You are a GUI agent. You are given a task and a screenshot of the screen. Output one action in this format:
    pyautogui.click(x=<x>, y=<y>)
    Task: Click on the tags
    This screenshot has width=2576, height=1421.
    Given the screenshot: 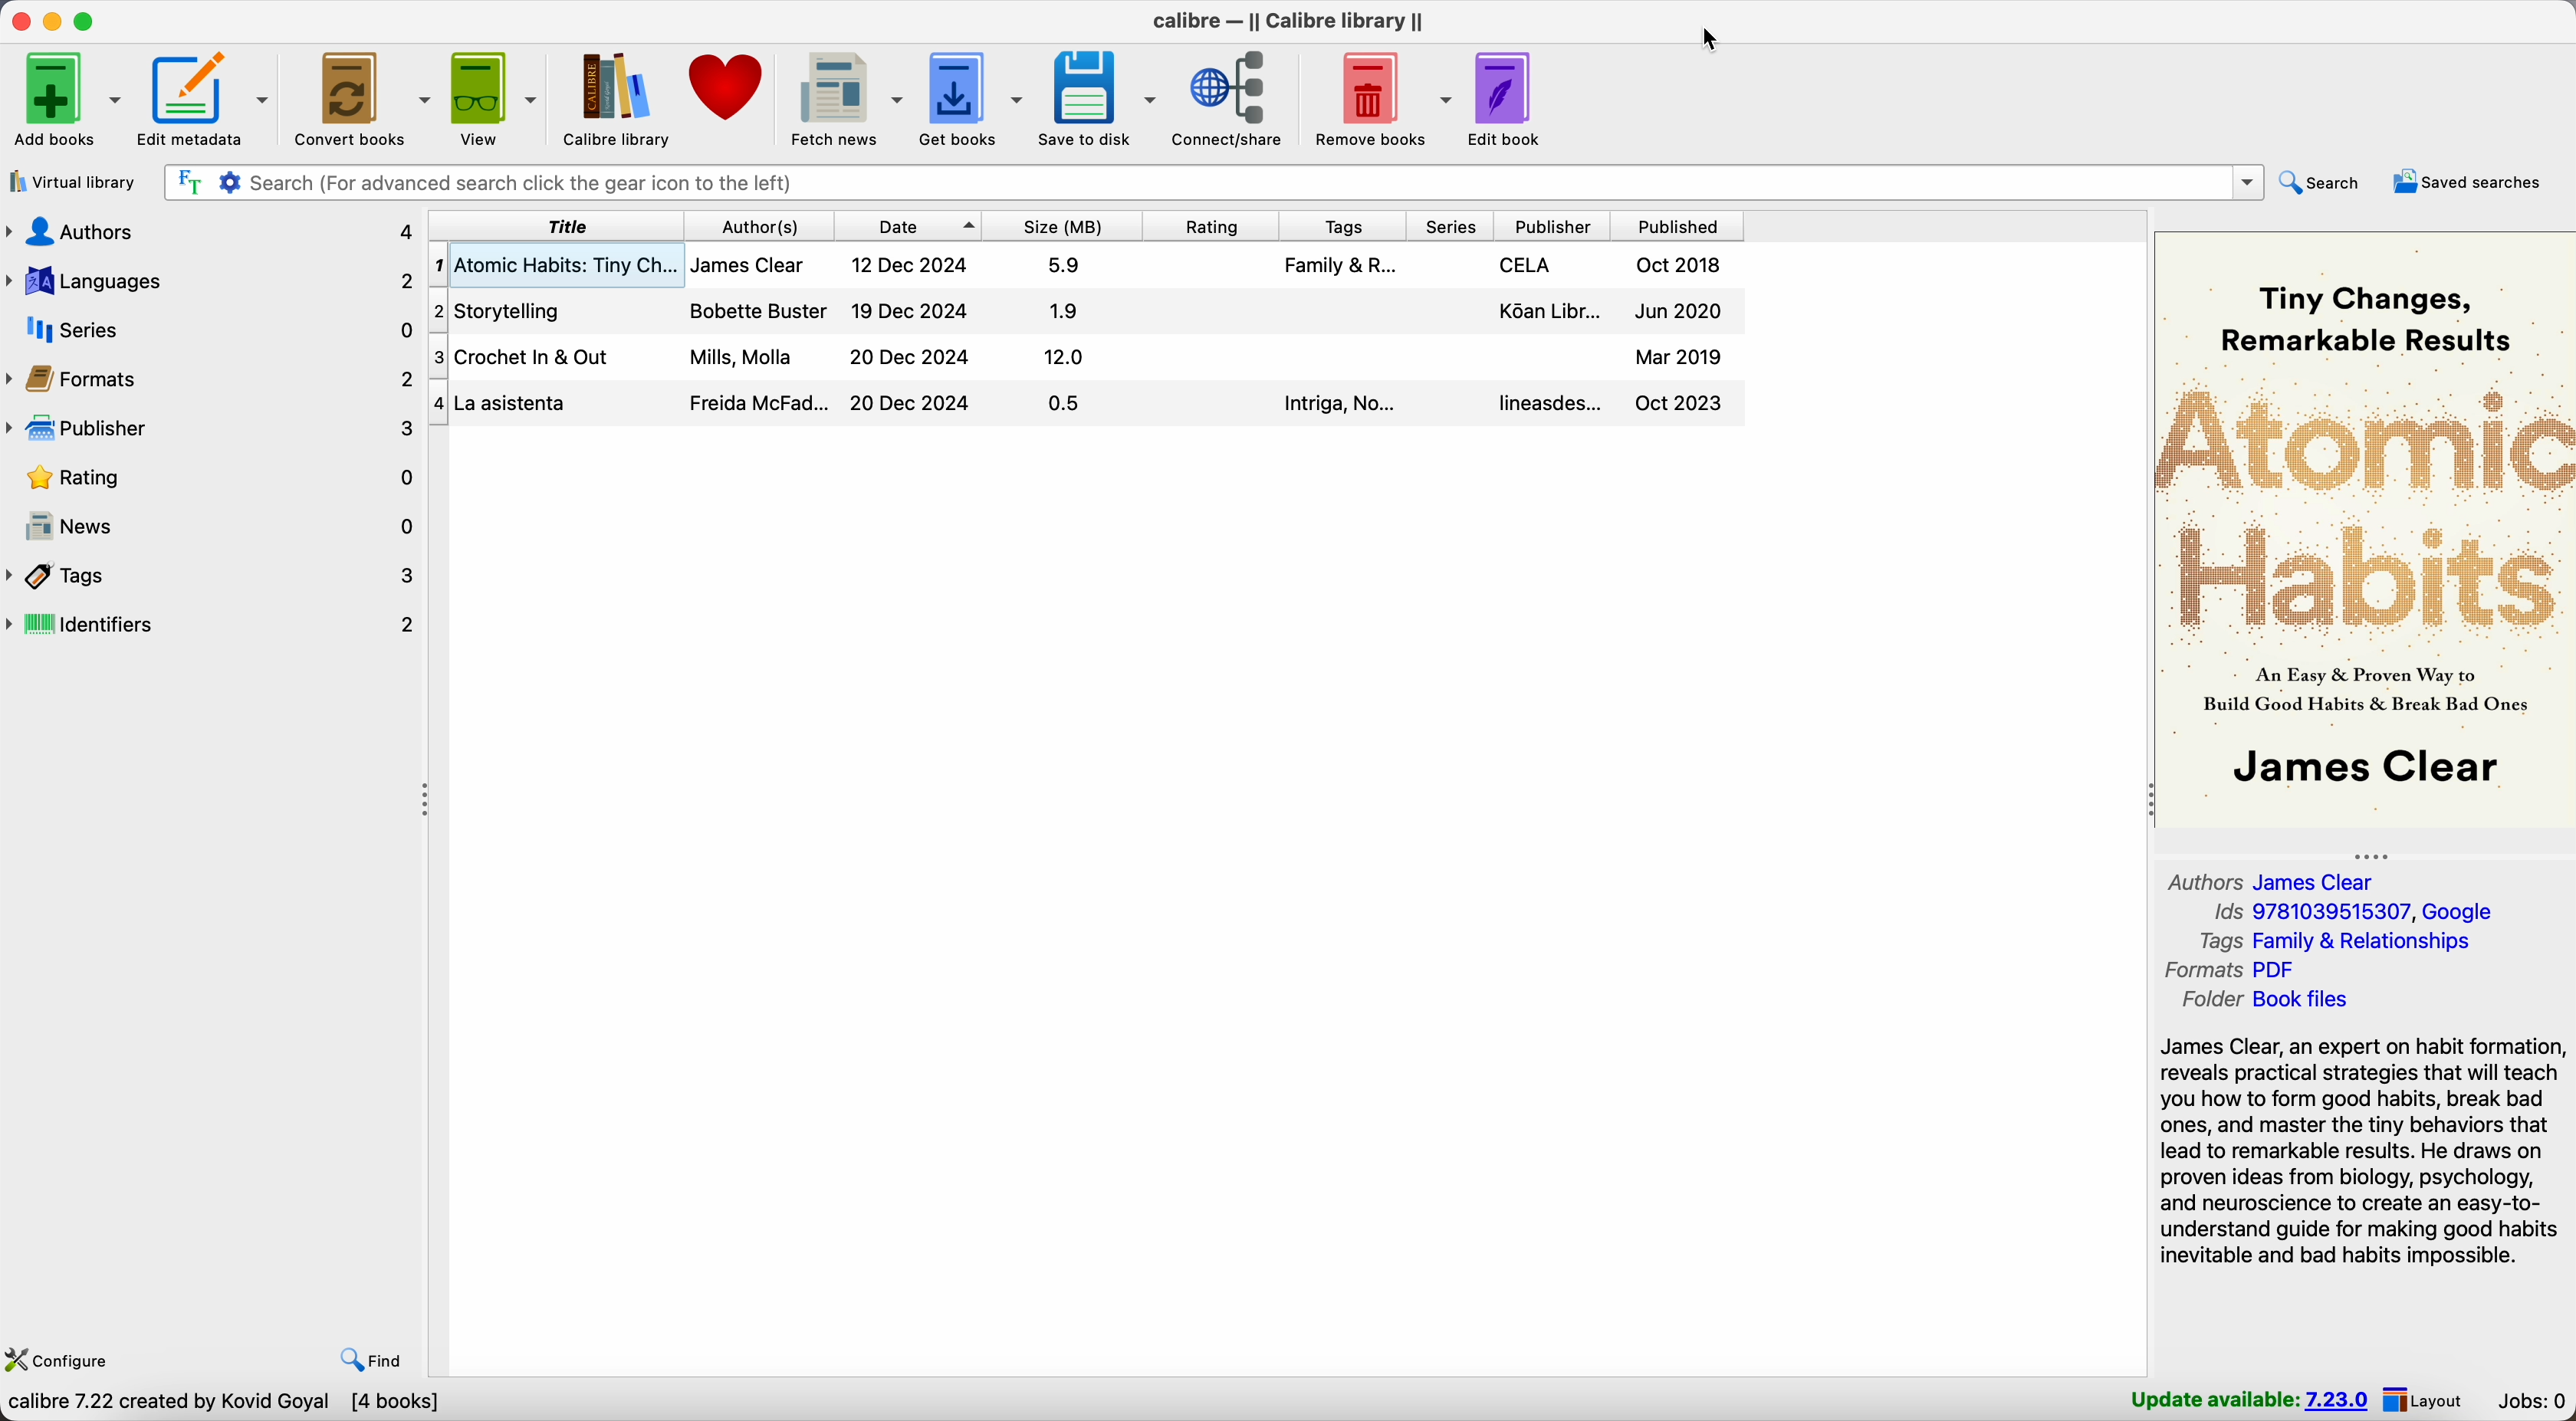 What is the action you would take?
    pyautogui.click(x=1341, y=226)
    